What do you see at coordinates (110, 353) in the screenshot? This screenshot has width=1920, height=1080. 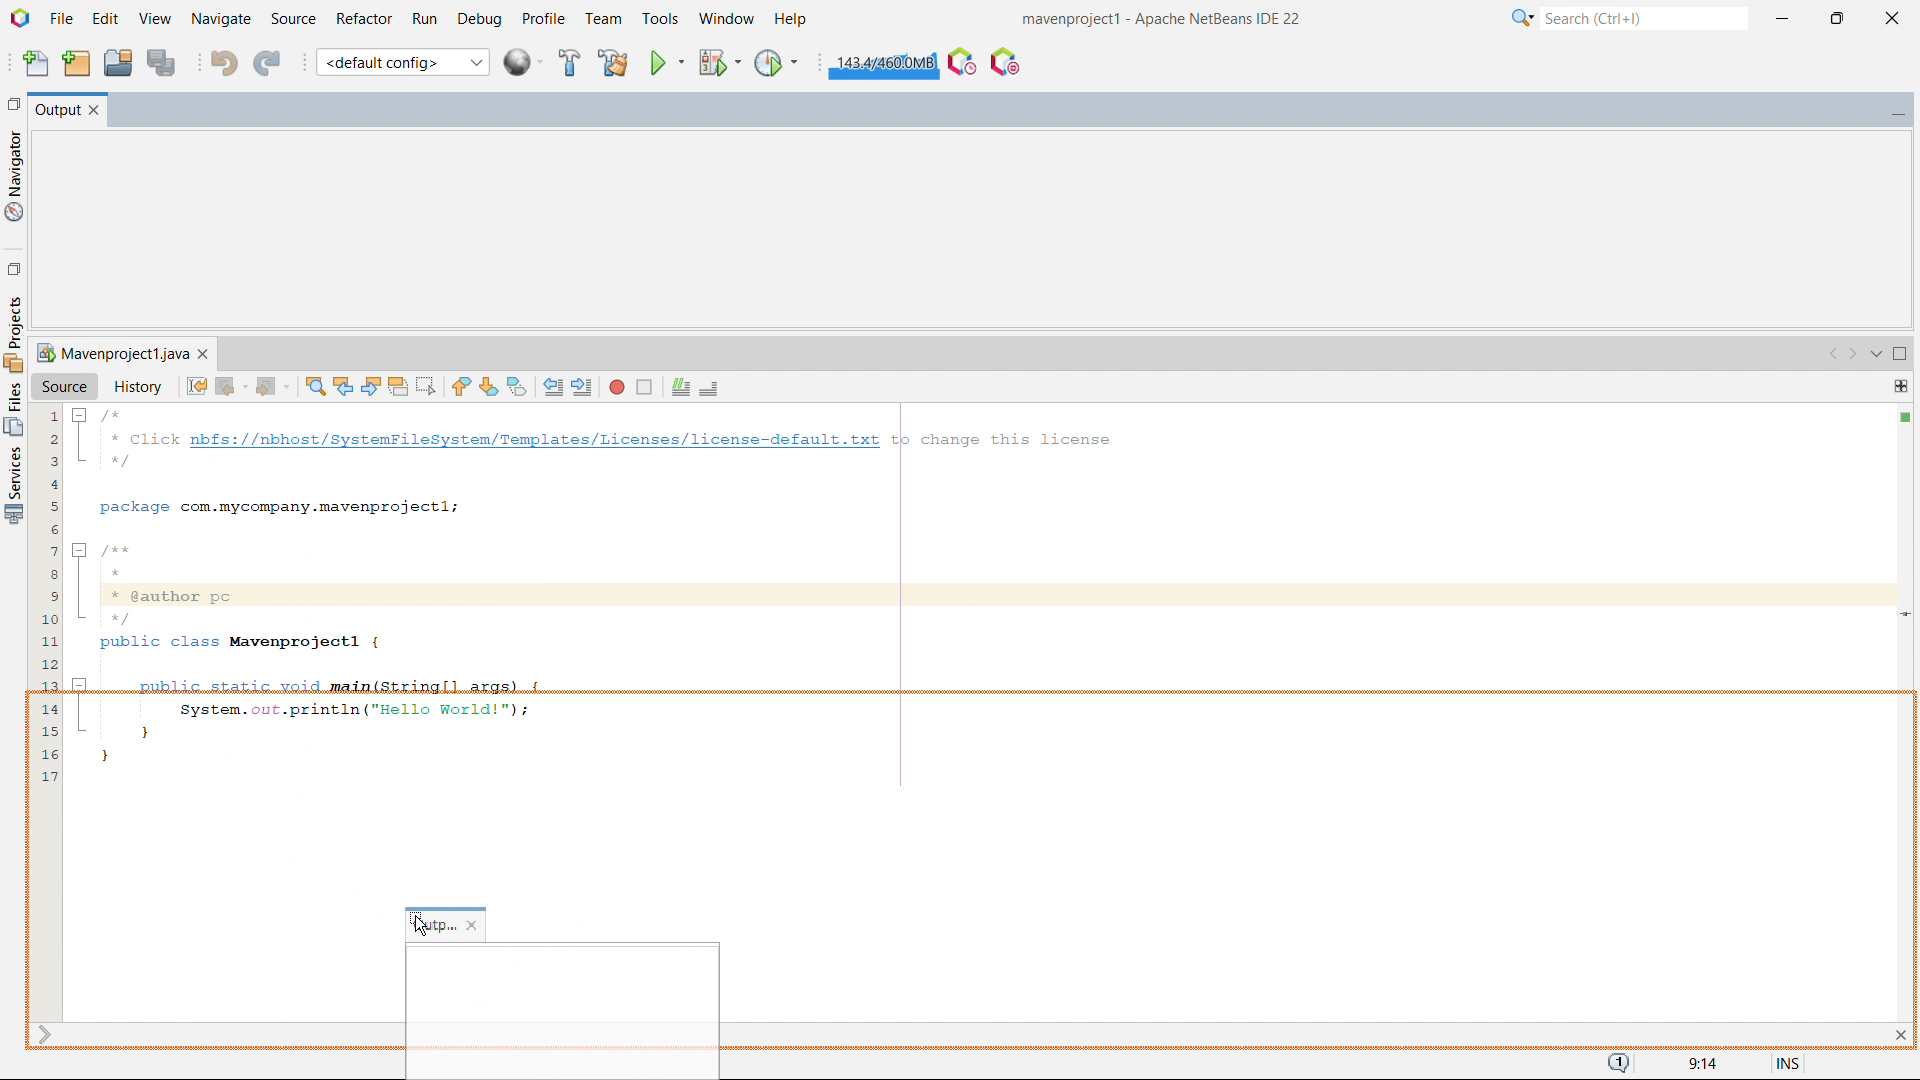 I see `project window` at bounding box center [110, 353].